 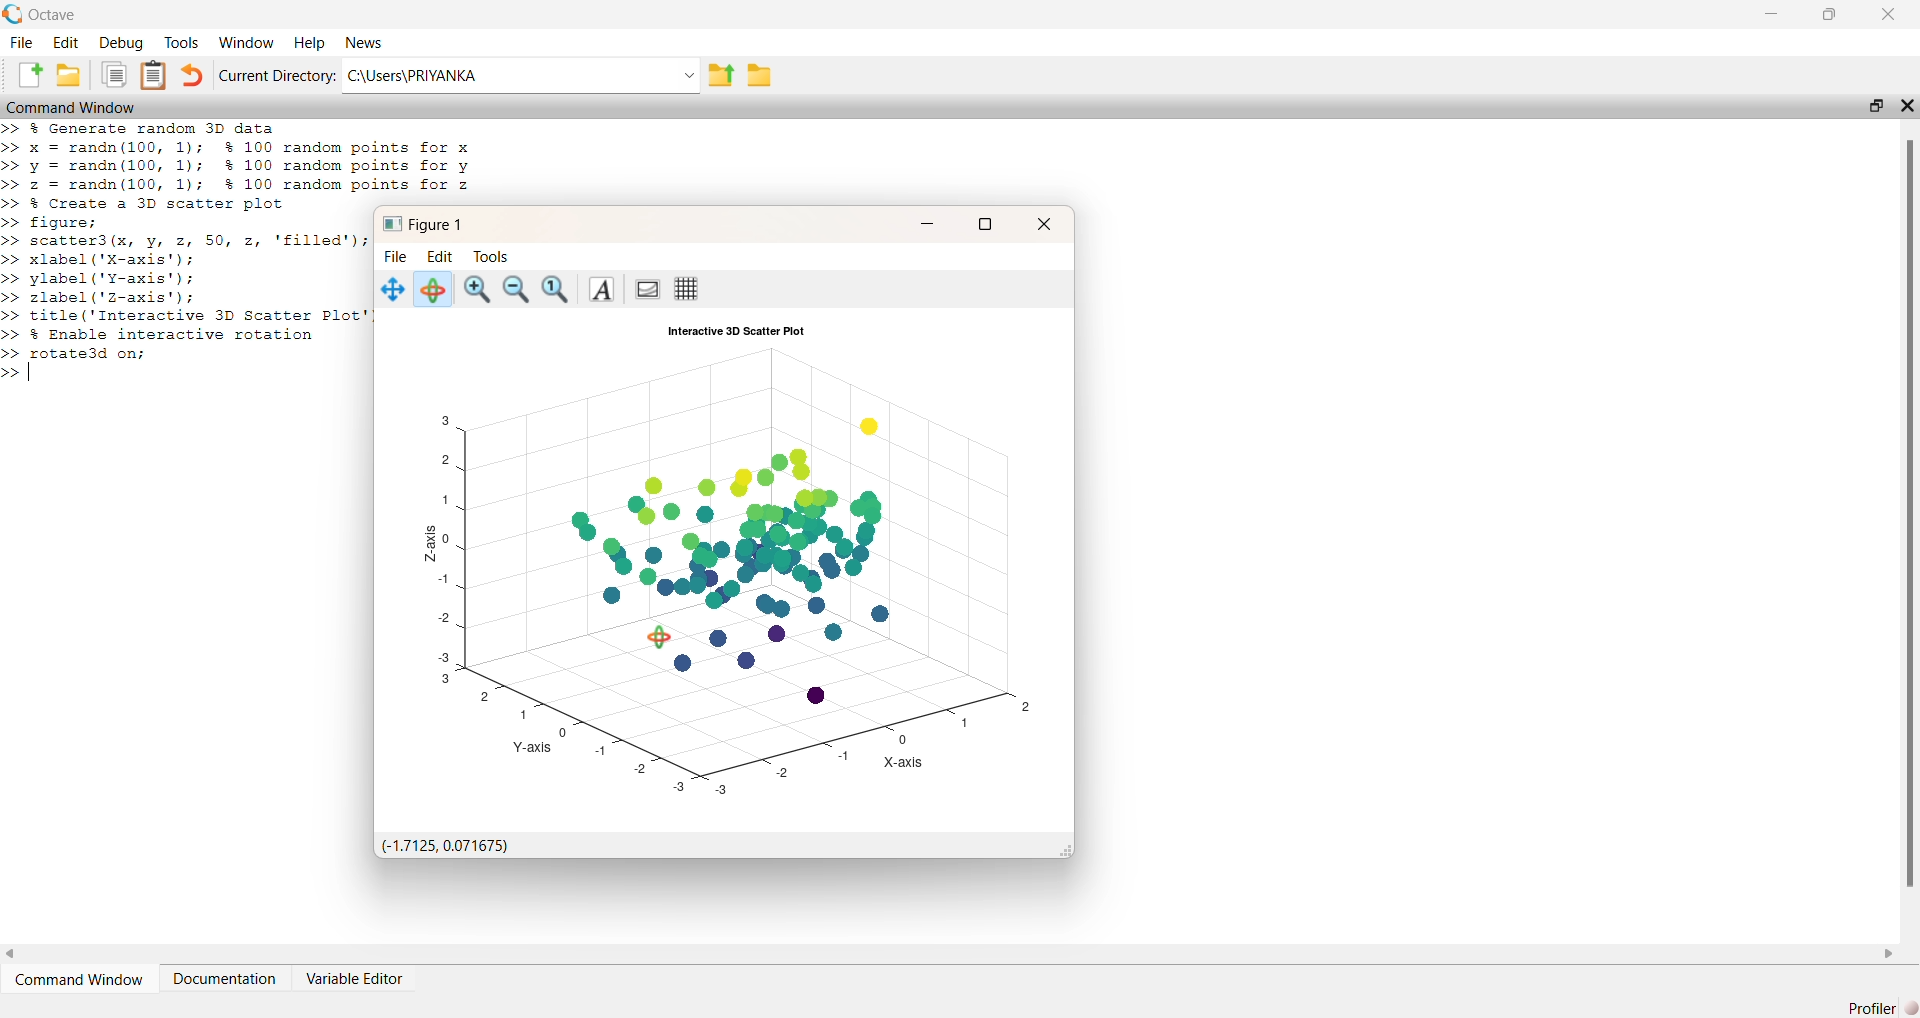 I want to click on clipboard, so click(x=114, y=74).